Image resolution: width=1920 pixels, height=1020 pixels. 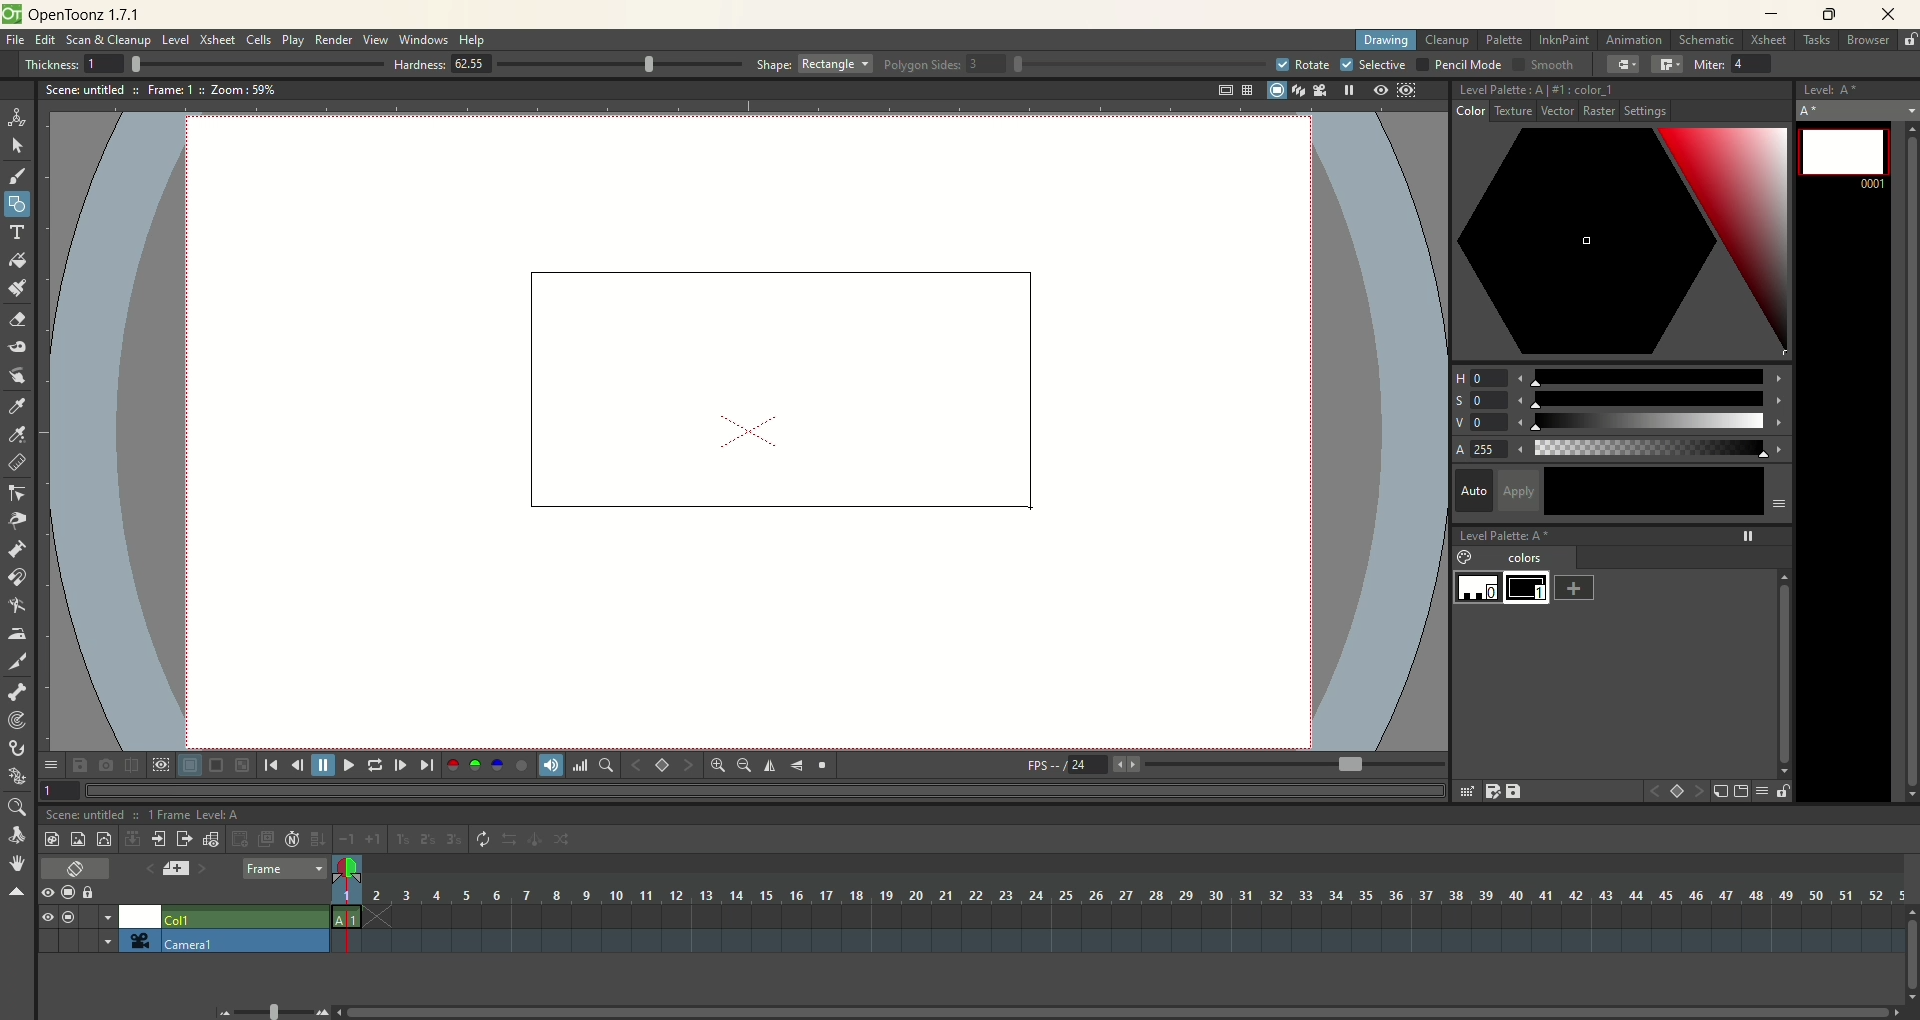 I want to click on lock toggle, so click(x=97, y=892).